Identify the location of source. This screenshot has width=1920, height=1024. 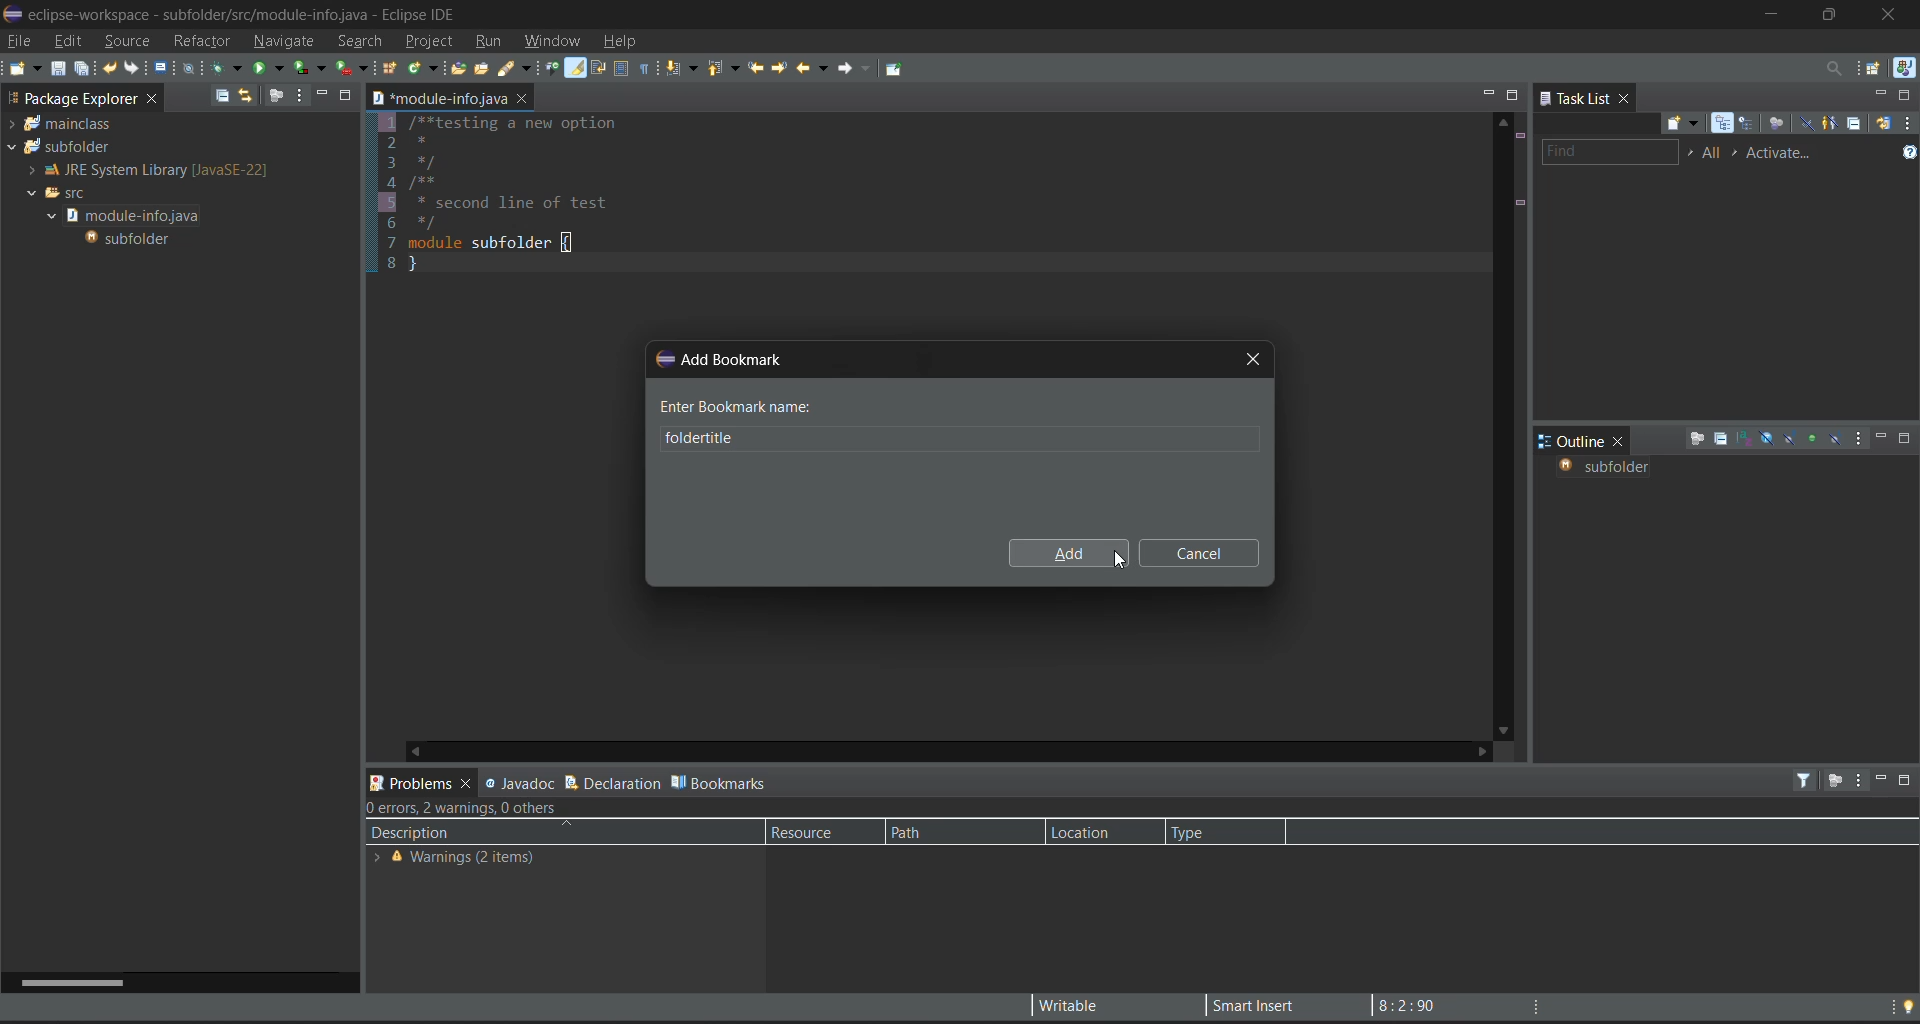
(121, 39).